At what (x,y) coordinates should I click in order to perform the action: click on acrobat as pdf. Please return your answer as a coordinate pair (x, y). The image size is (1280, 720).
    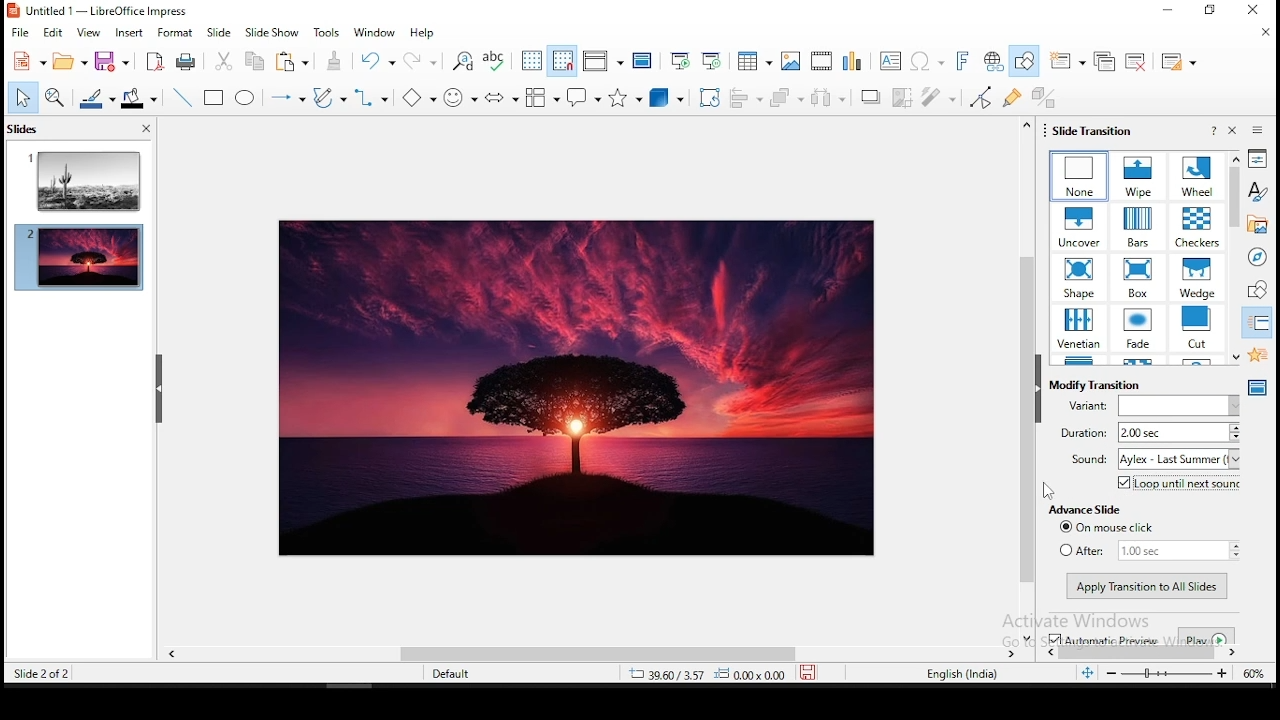
    Looking at the image, I should click on (153, 61).